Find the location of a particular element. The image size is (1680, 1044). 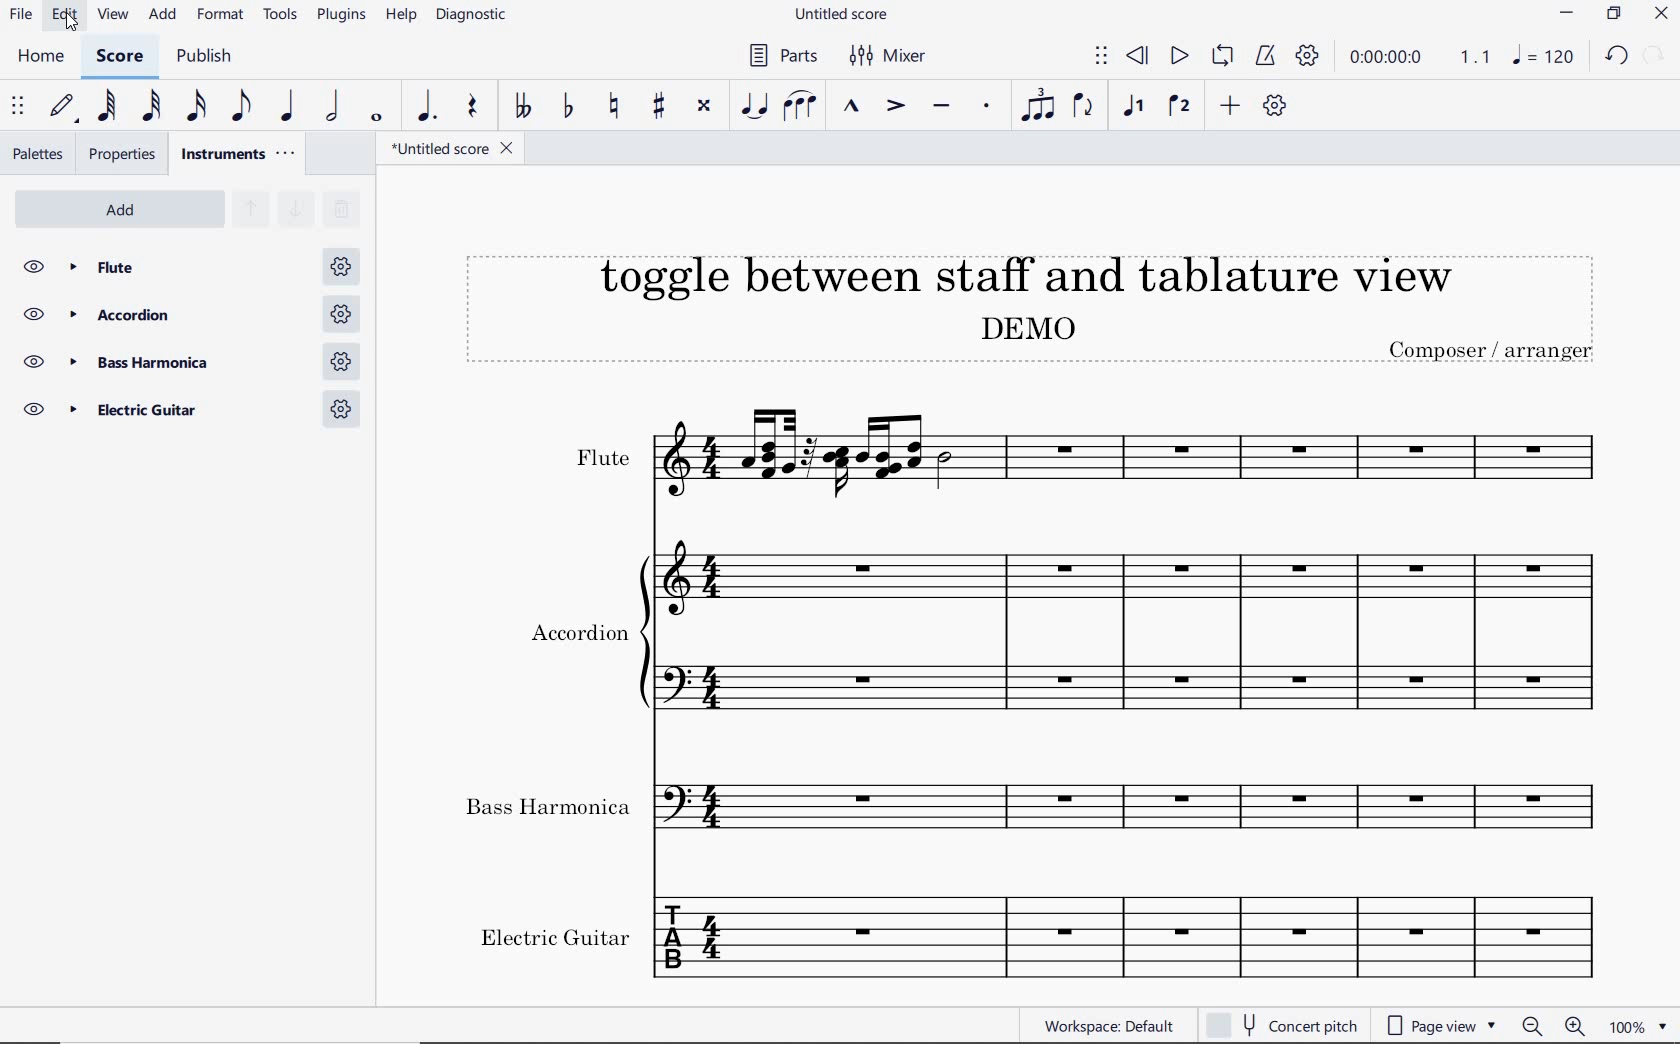

select to move is located at coordinates (1101, 57).